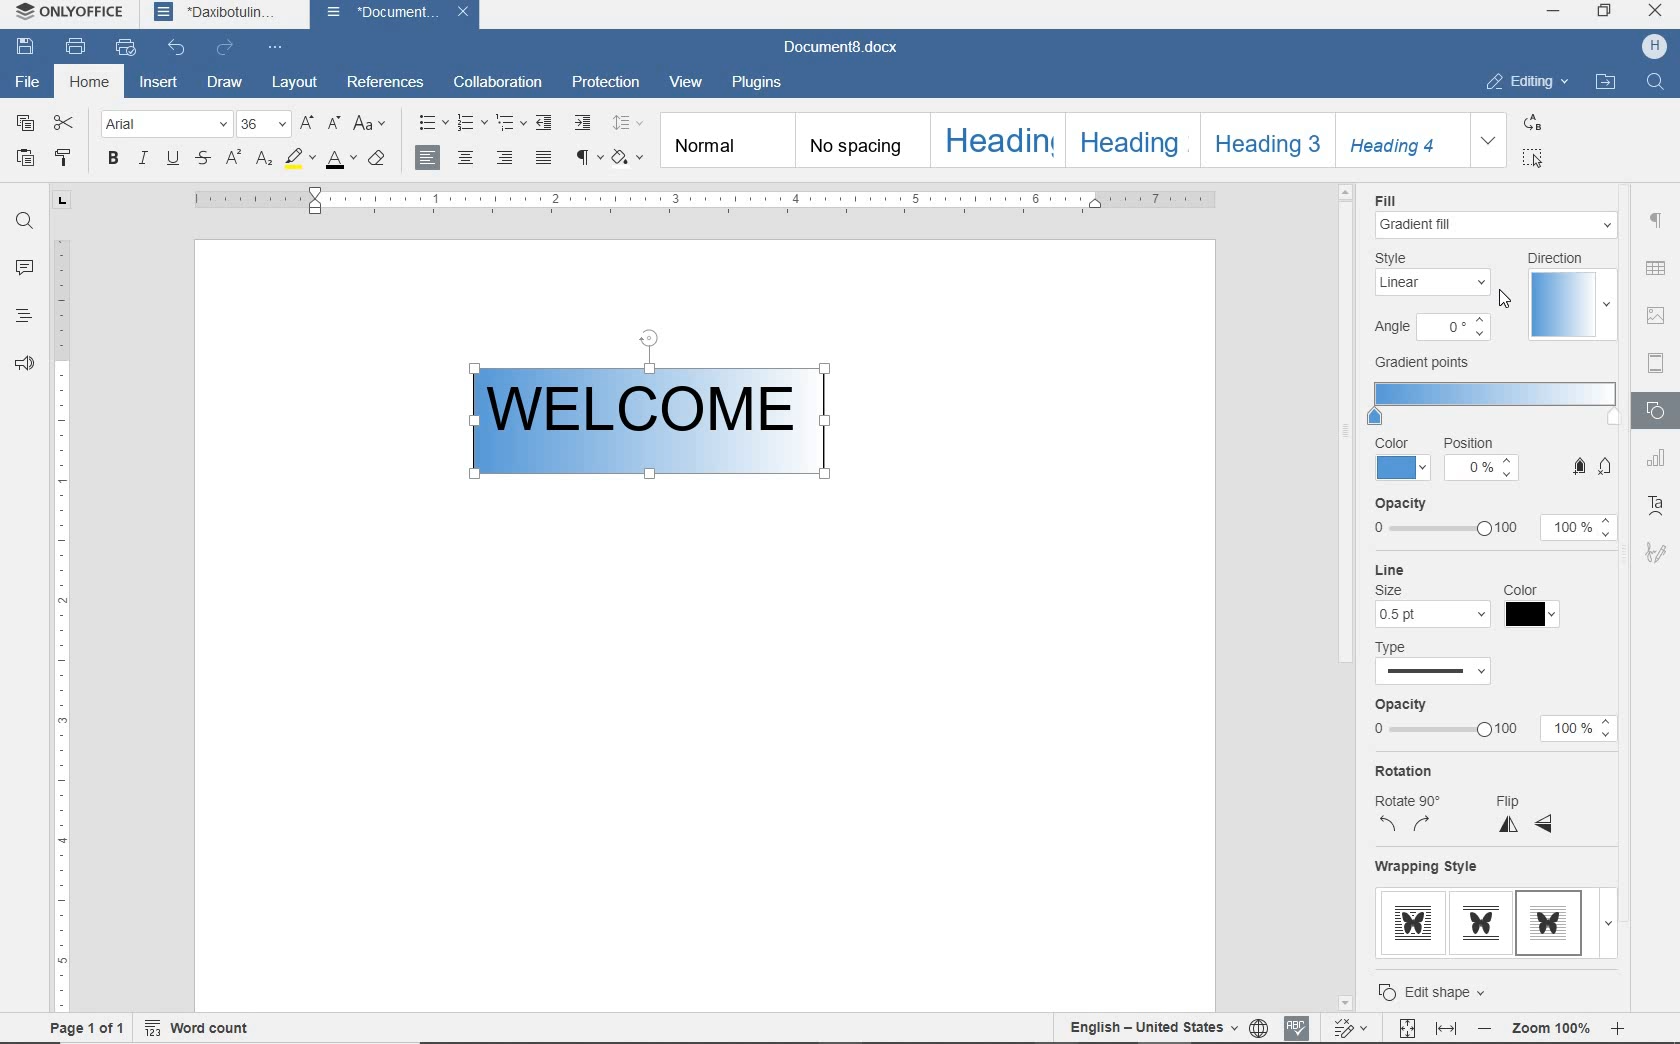 The width and height of the screenshot is (1680, 1044). What do you see at coordinates (707, 200) in the screenshot?
I see `ruler` at bounding box center [707, 200].